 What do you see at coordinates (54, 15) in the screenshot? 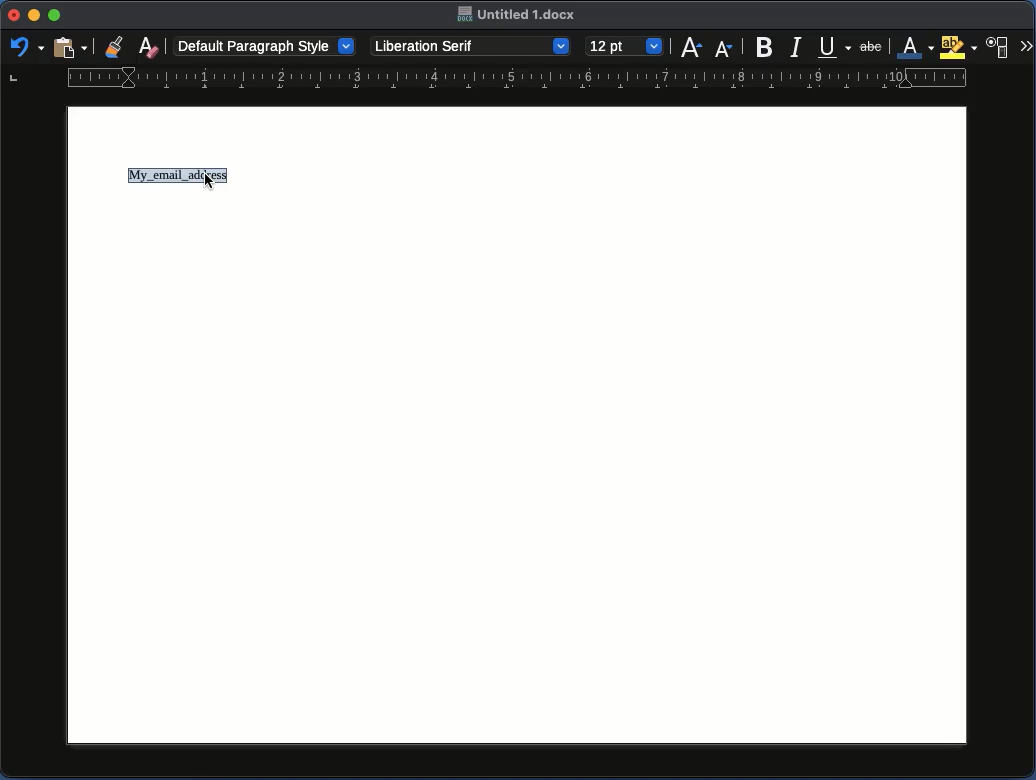
I see `Maximize` at bounding box center [54, 15].